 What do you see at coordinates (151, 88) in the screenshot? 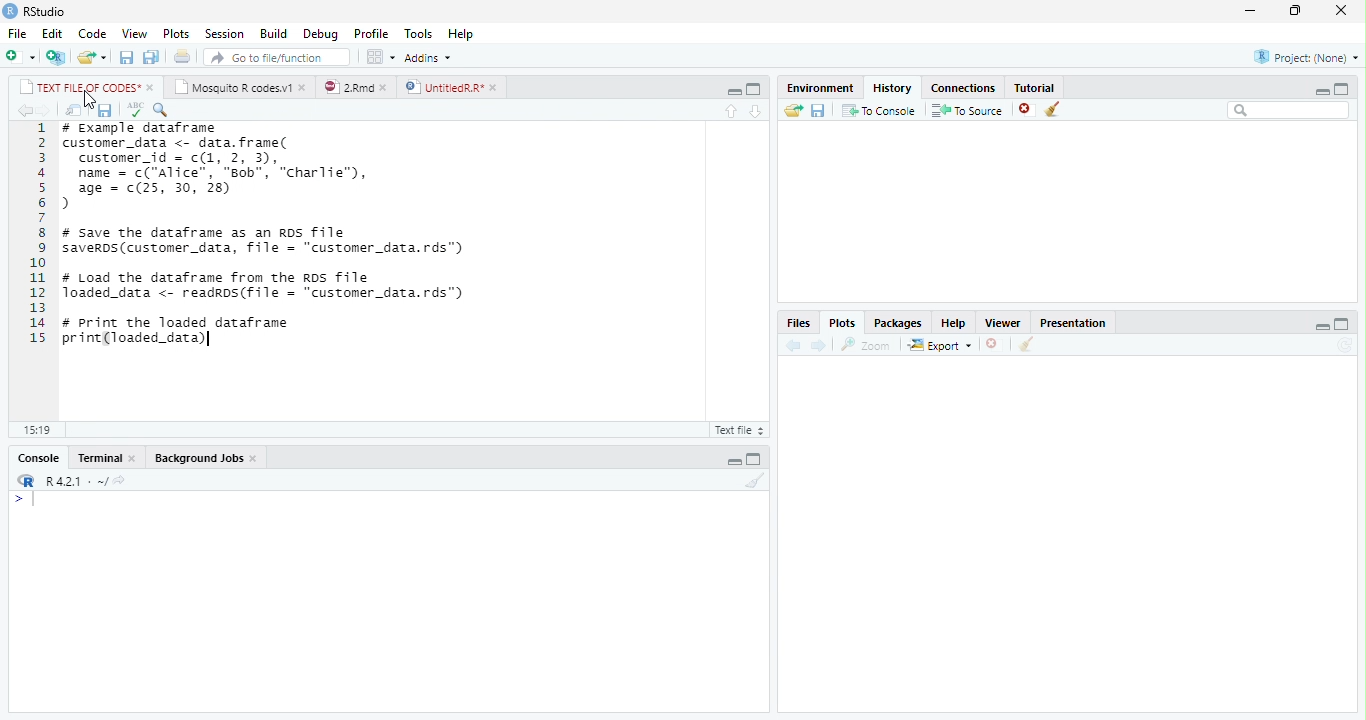
I see `close` at bounding box center [151, 88].